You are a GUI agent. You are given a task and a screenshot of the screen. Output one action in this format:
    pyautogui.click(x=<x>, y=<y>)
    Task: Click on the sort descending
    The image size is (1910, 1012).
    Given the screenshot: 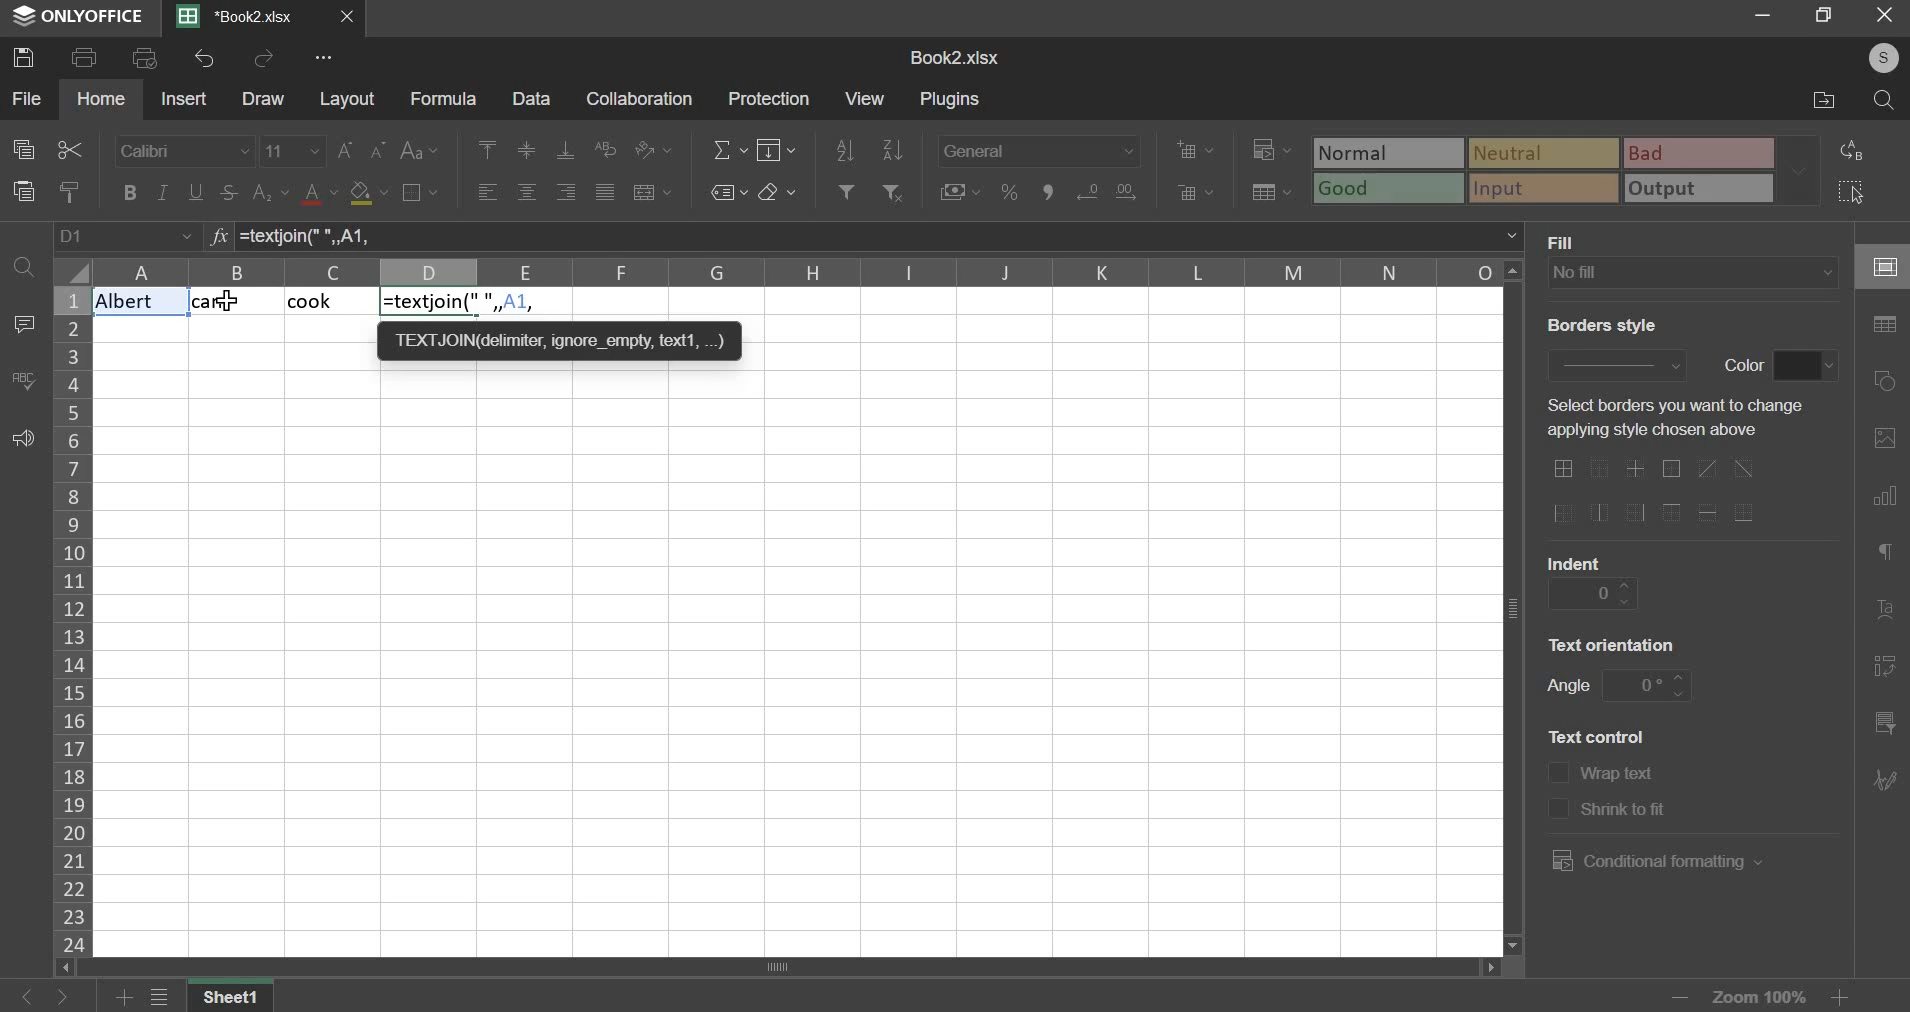 What is the action you would take?
    pyautogui.click(x=892, y=149)
    